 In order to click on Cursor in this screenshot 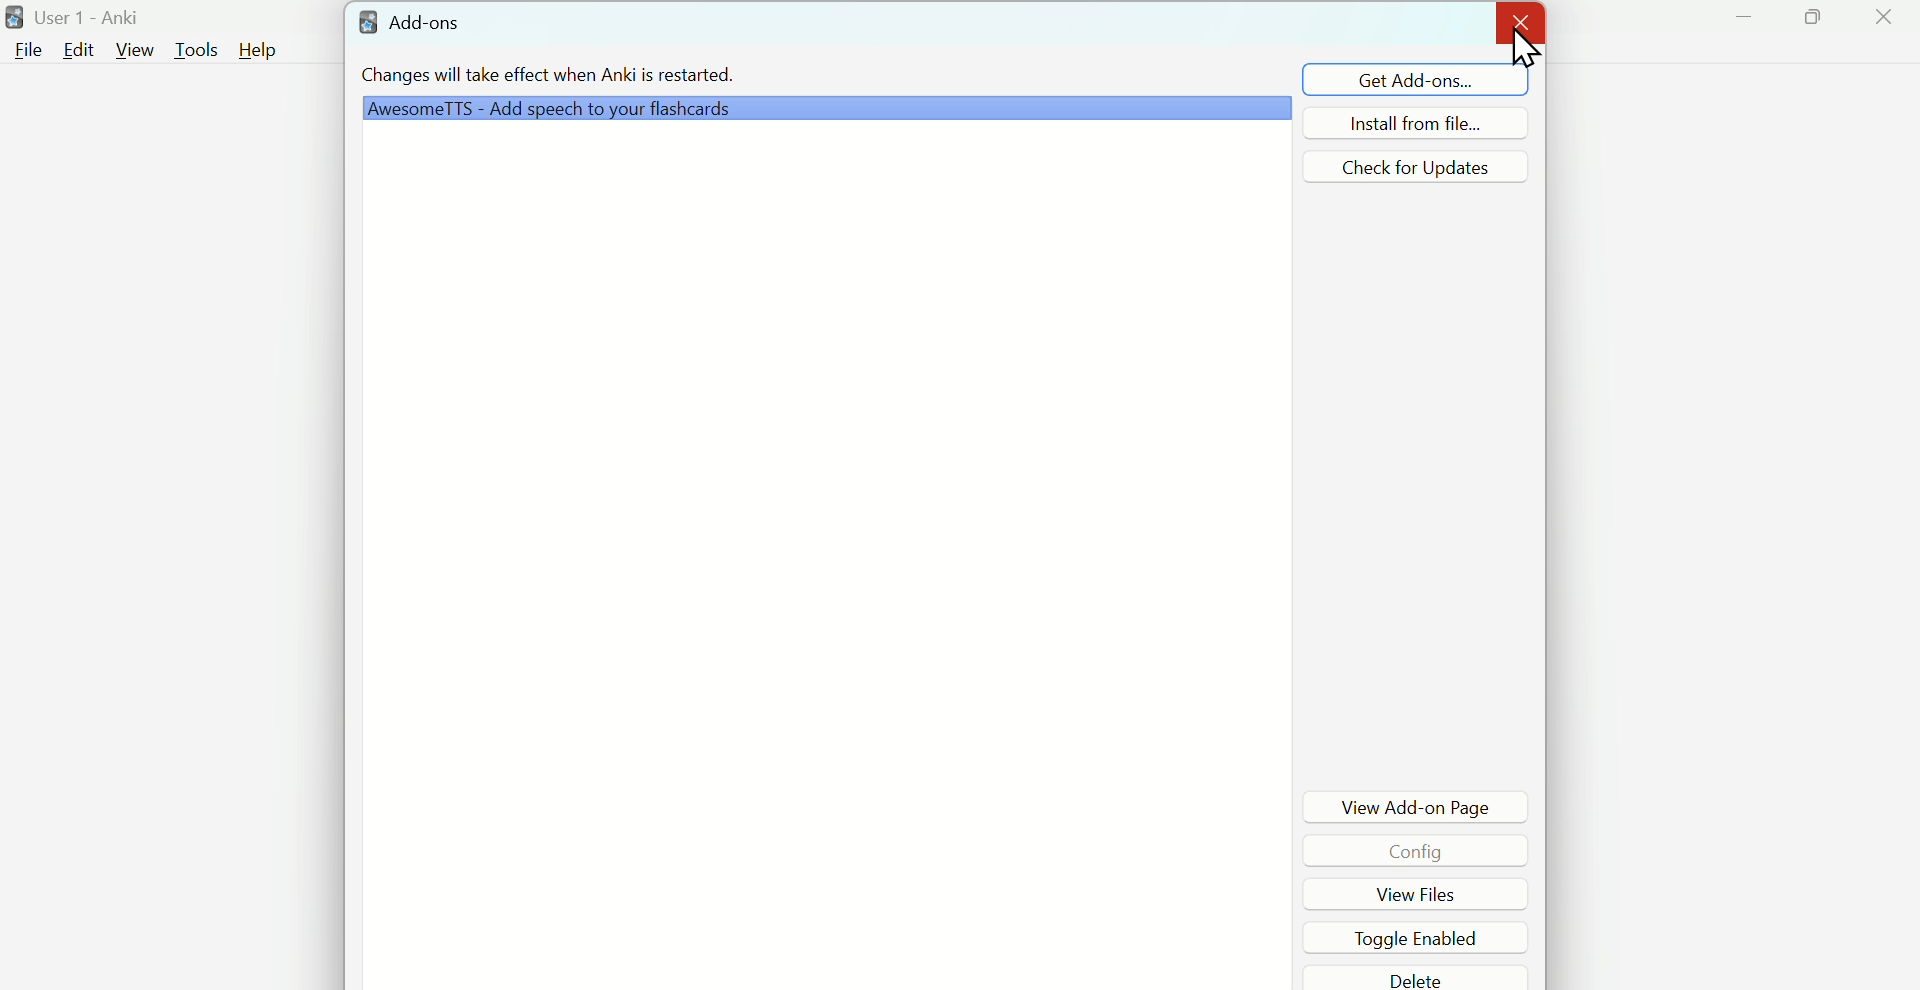, I will do `click(1525, 59)`.